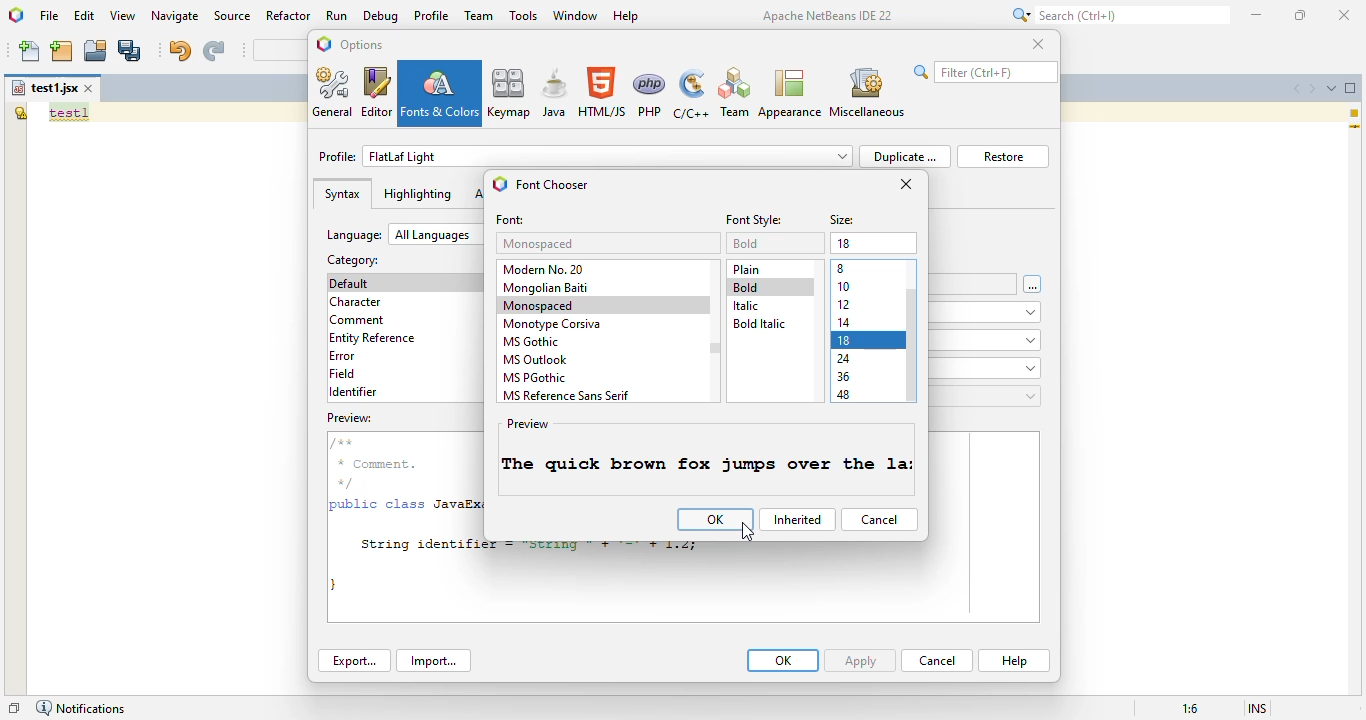 The width and height of the screenshot is (1366, 720). Describe the element at coordinates (603, 92) in the screenshot. I see `HTML/JS` at that location.